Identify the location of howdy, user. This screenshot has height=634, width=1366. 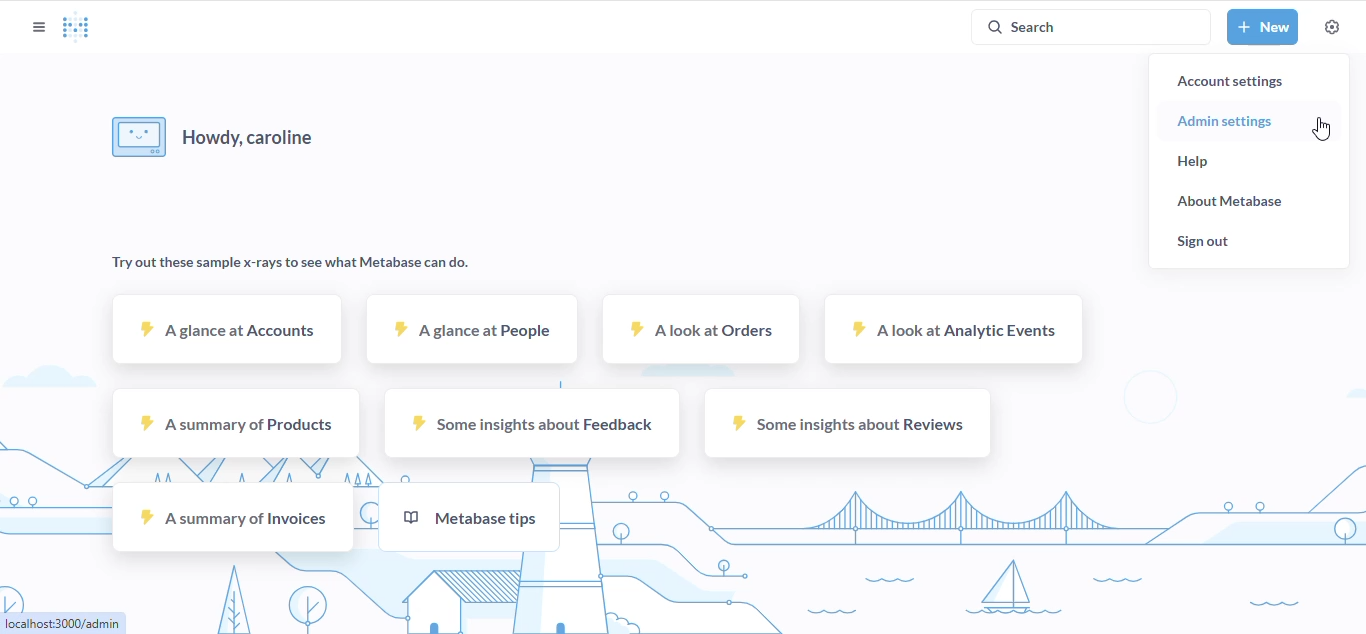
(213, 138).